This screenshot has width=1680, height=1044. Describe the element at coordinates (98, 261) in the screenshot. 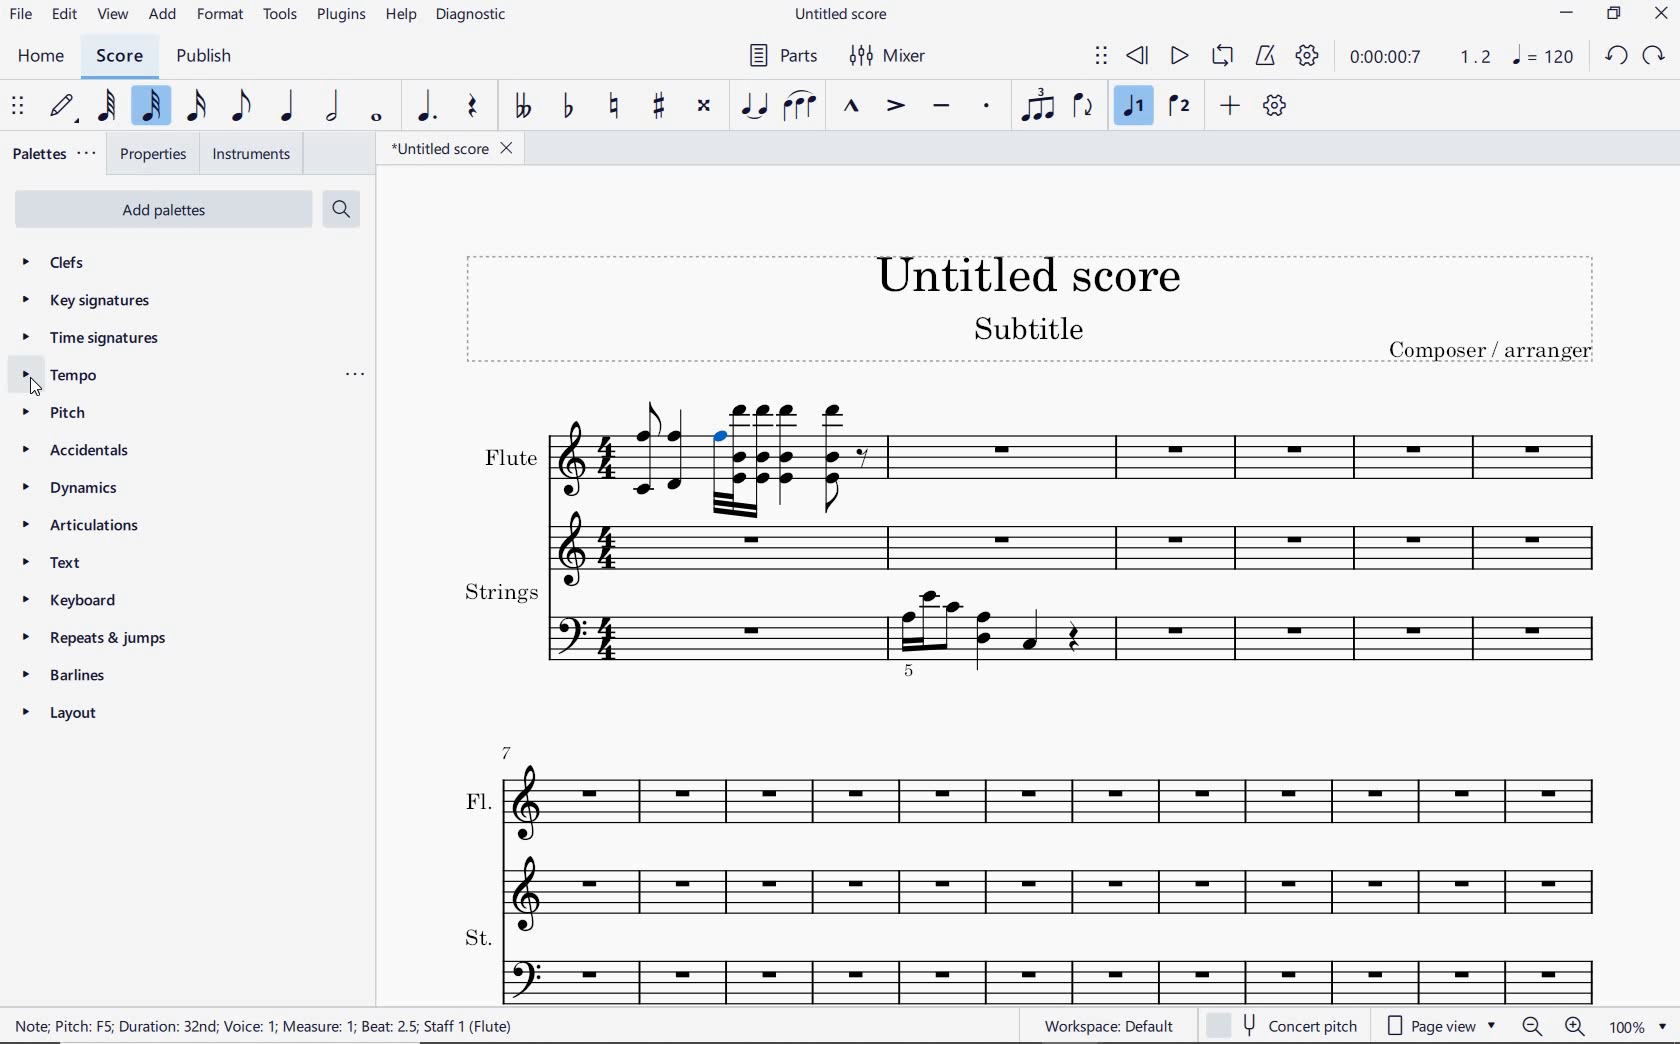

I see `clefs` at that location.